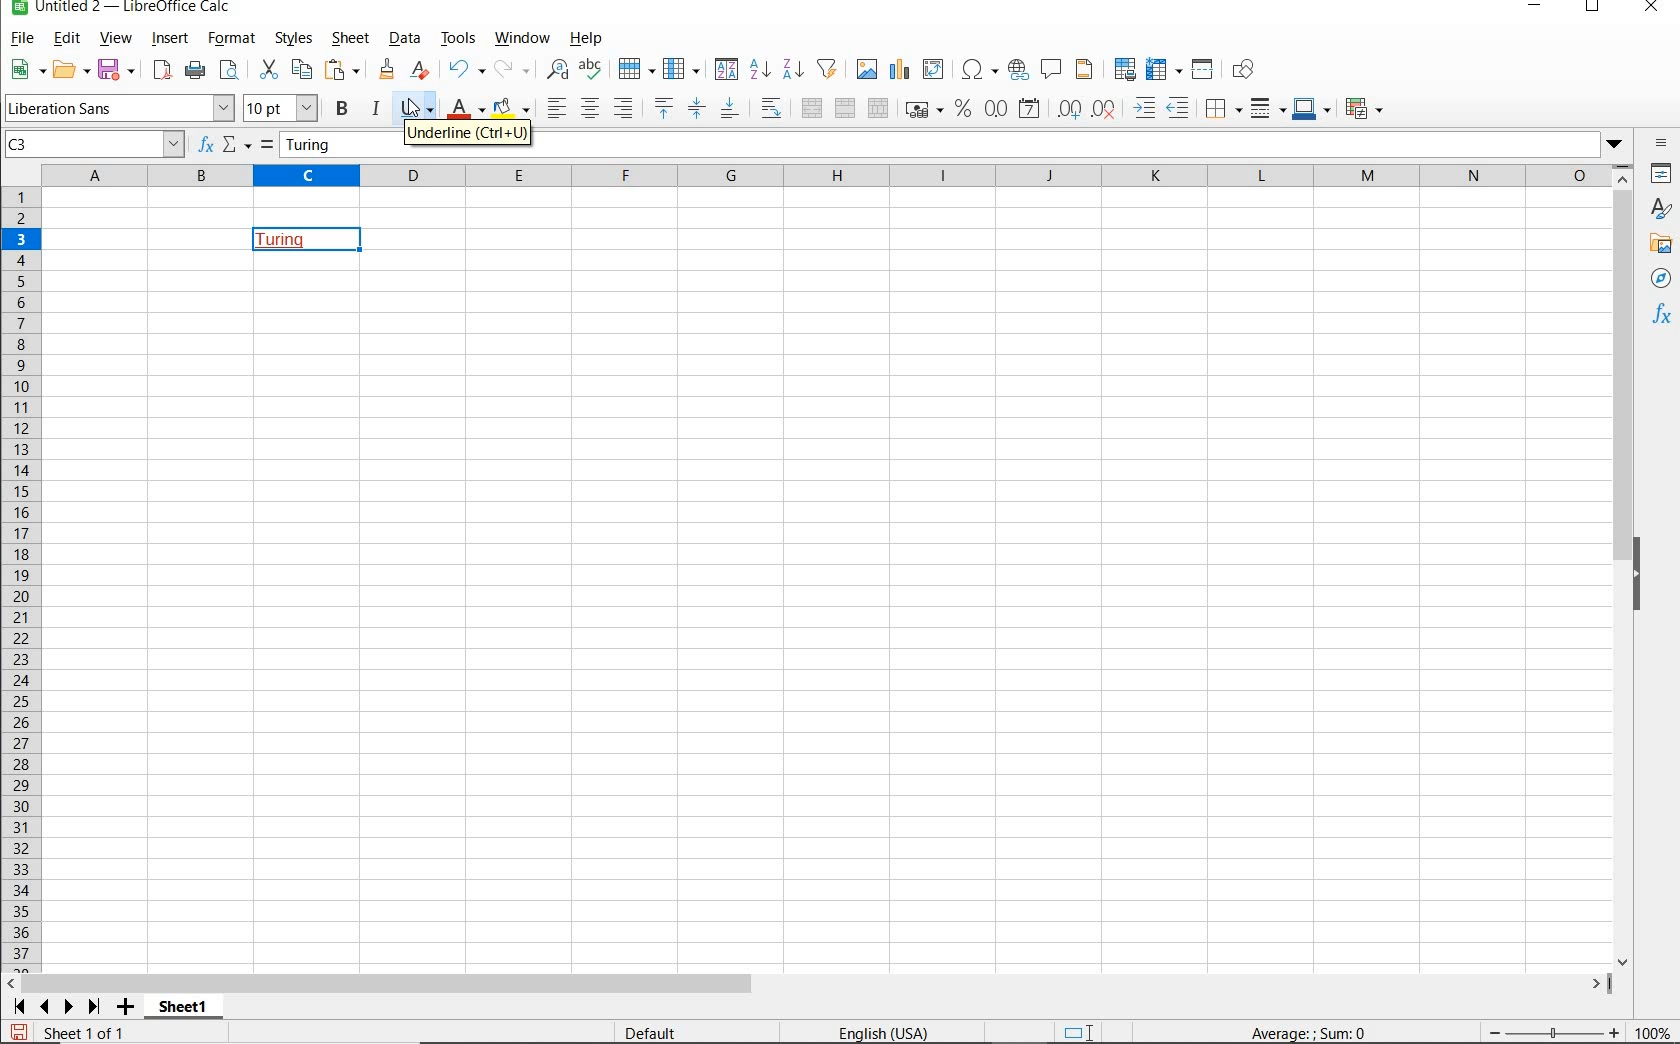 This screenshot has width=1680, height=1044. I want to click on STYLES, so click(292, 40).